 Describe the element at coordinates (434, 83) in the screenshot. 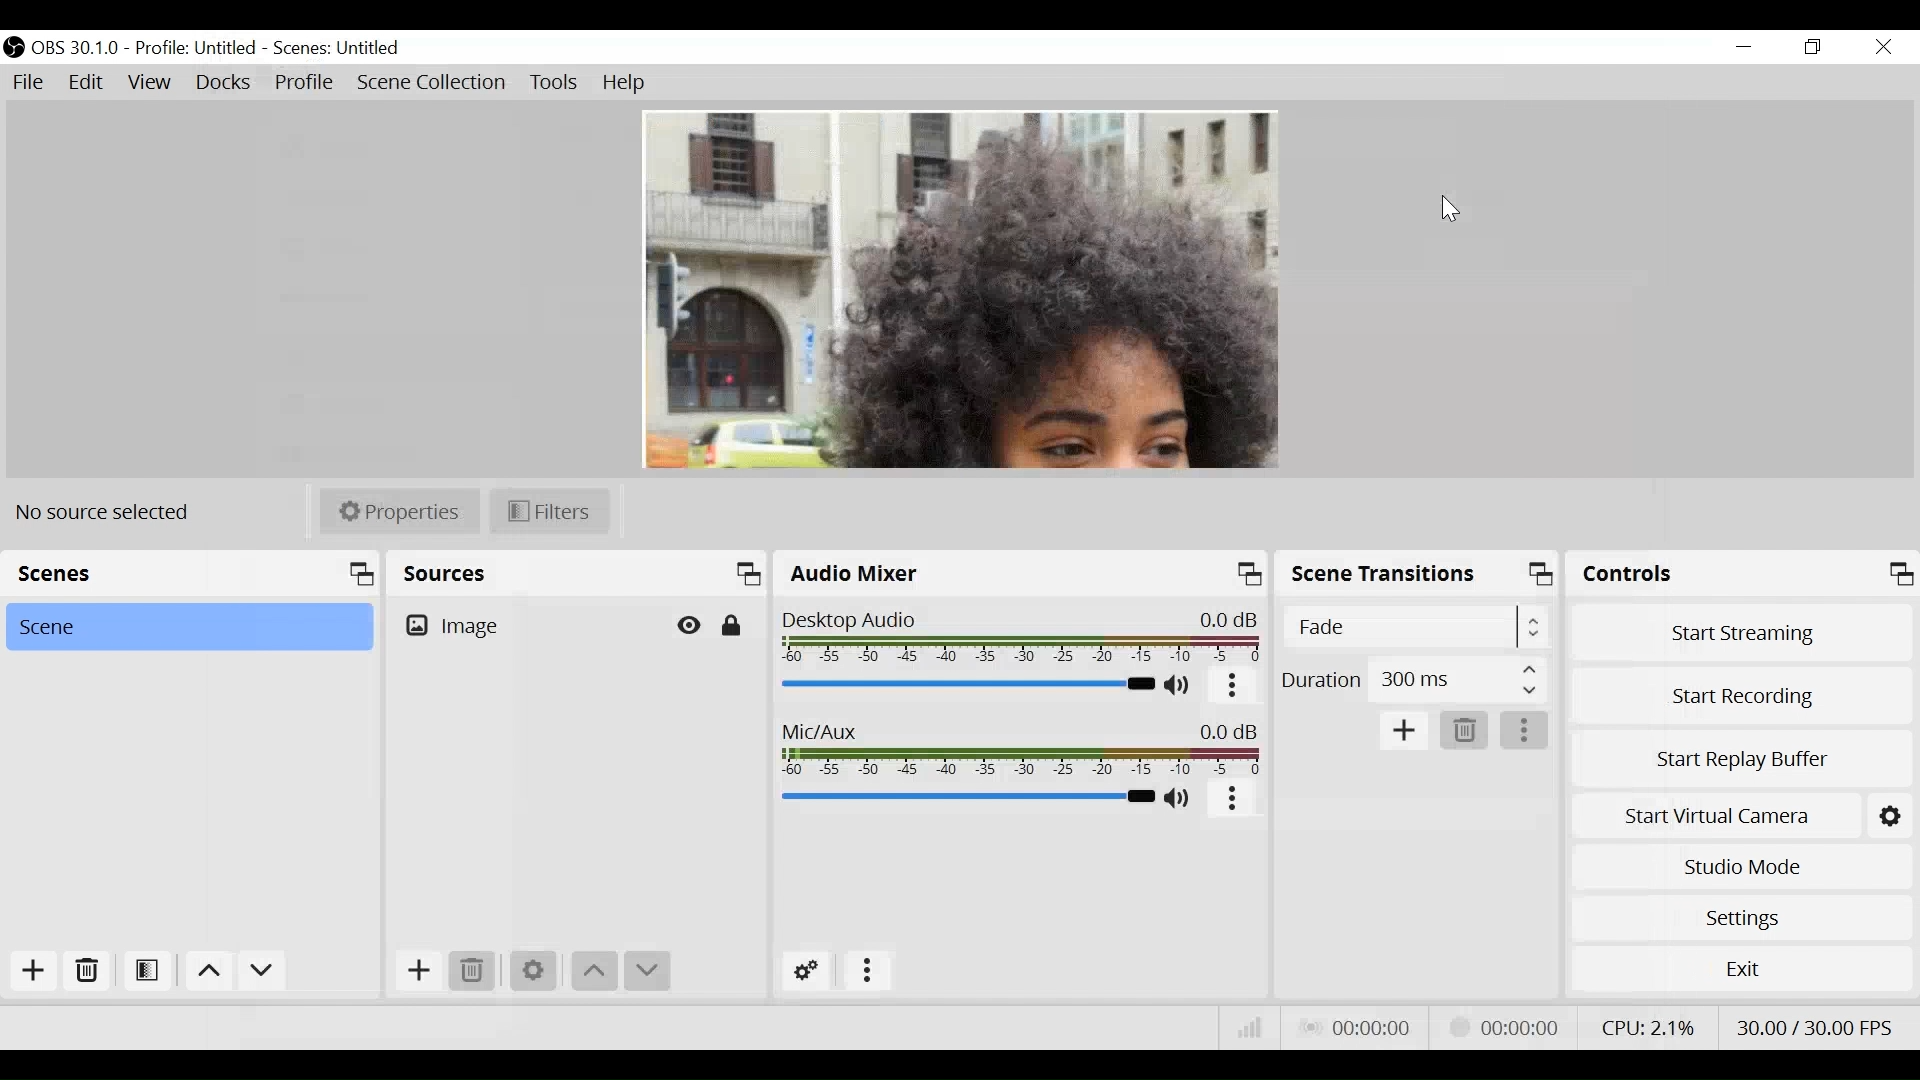

I see `Scene Collection` at that location.